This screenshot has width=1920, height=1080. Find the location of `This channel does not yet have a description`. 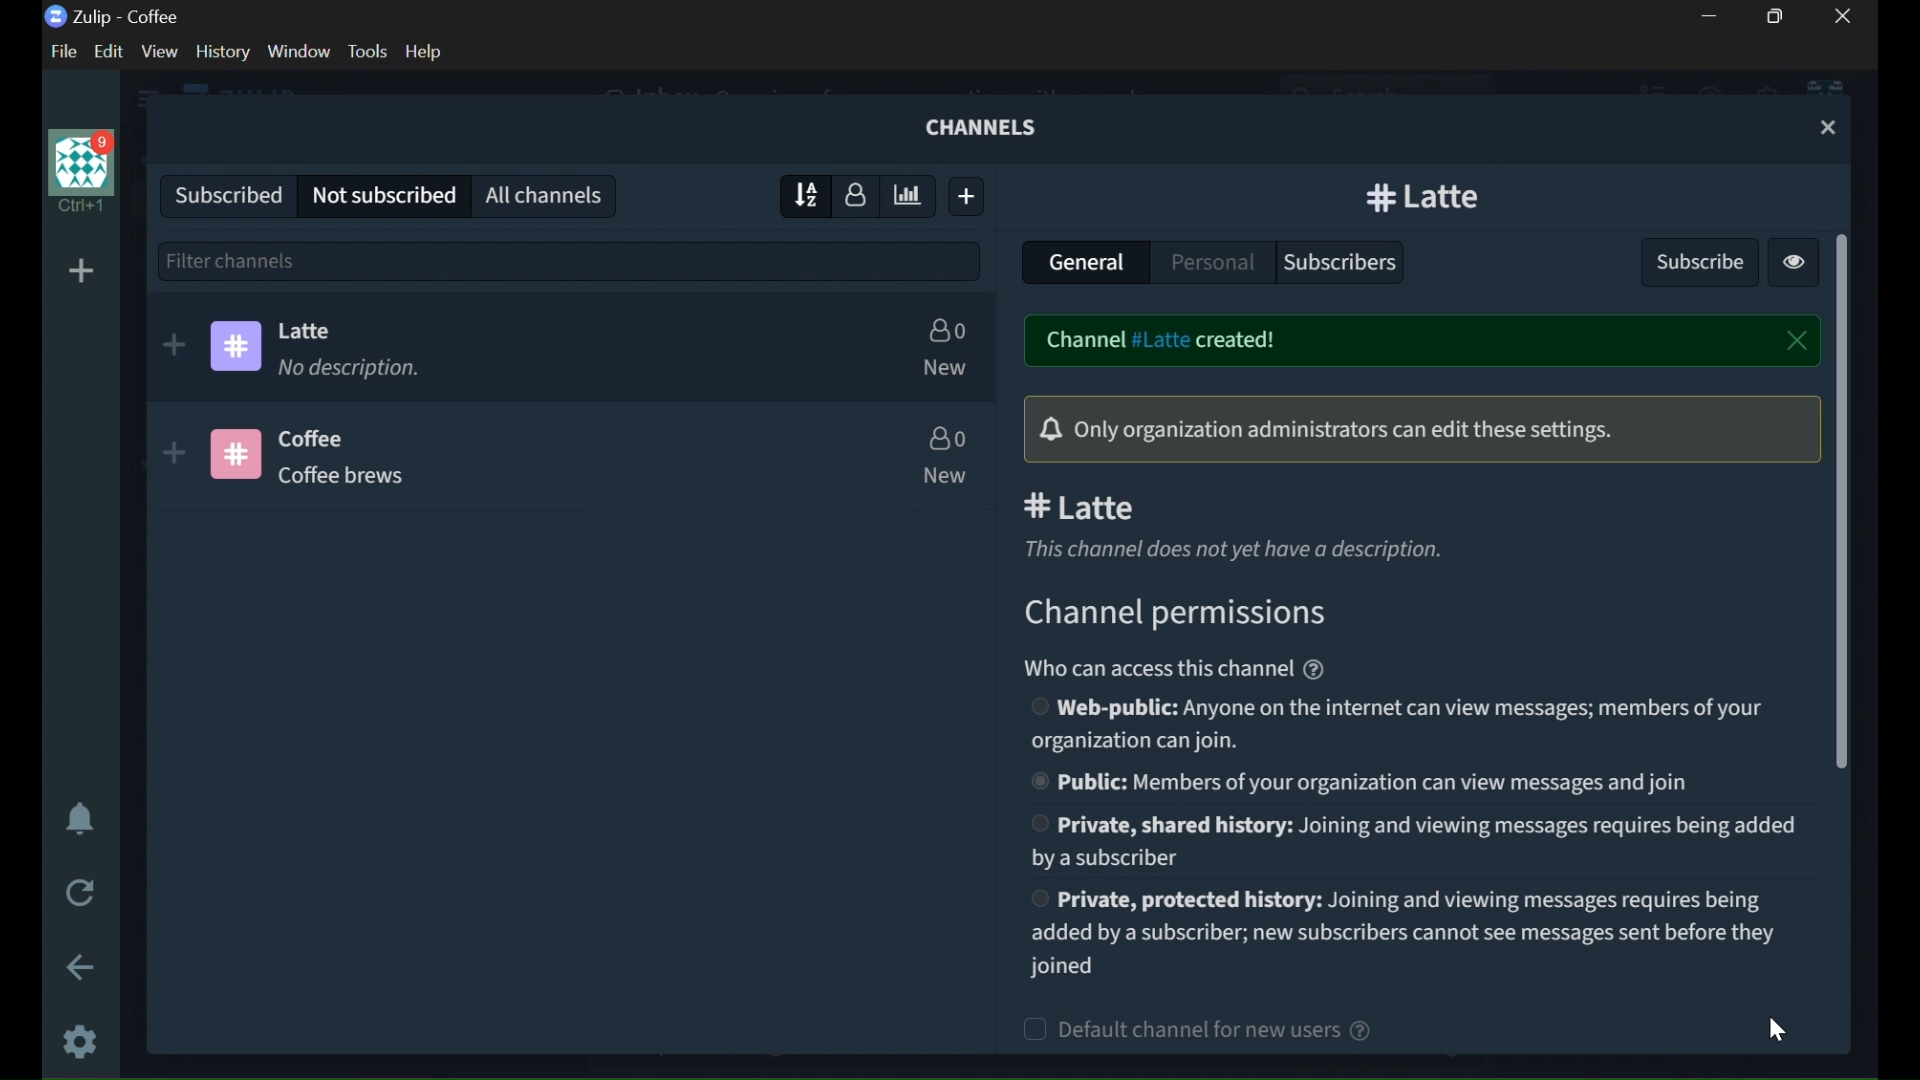

This channel does not yet have a description is located at coordinates (1247, 550).